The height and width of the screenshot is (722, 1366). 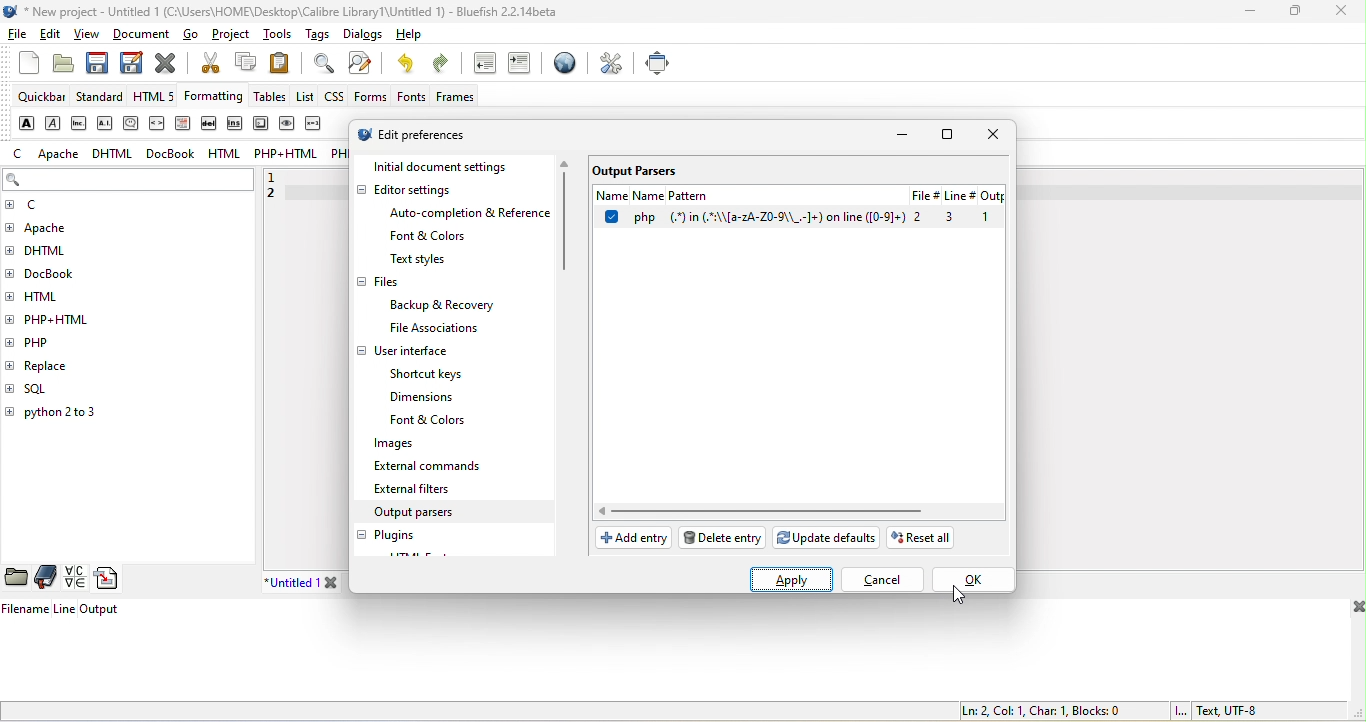 What do you see at coordinates (107, 123) in the screenshot?
I see `acronym` at bounding box center [107, 123].